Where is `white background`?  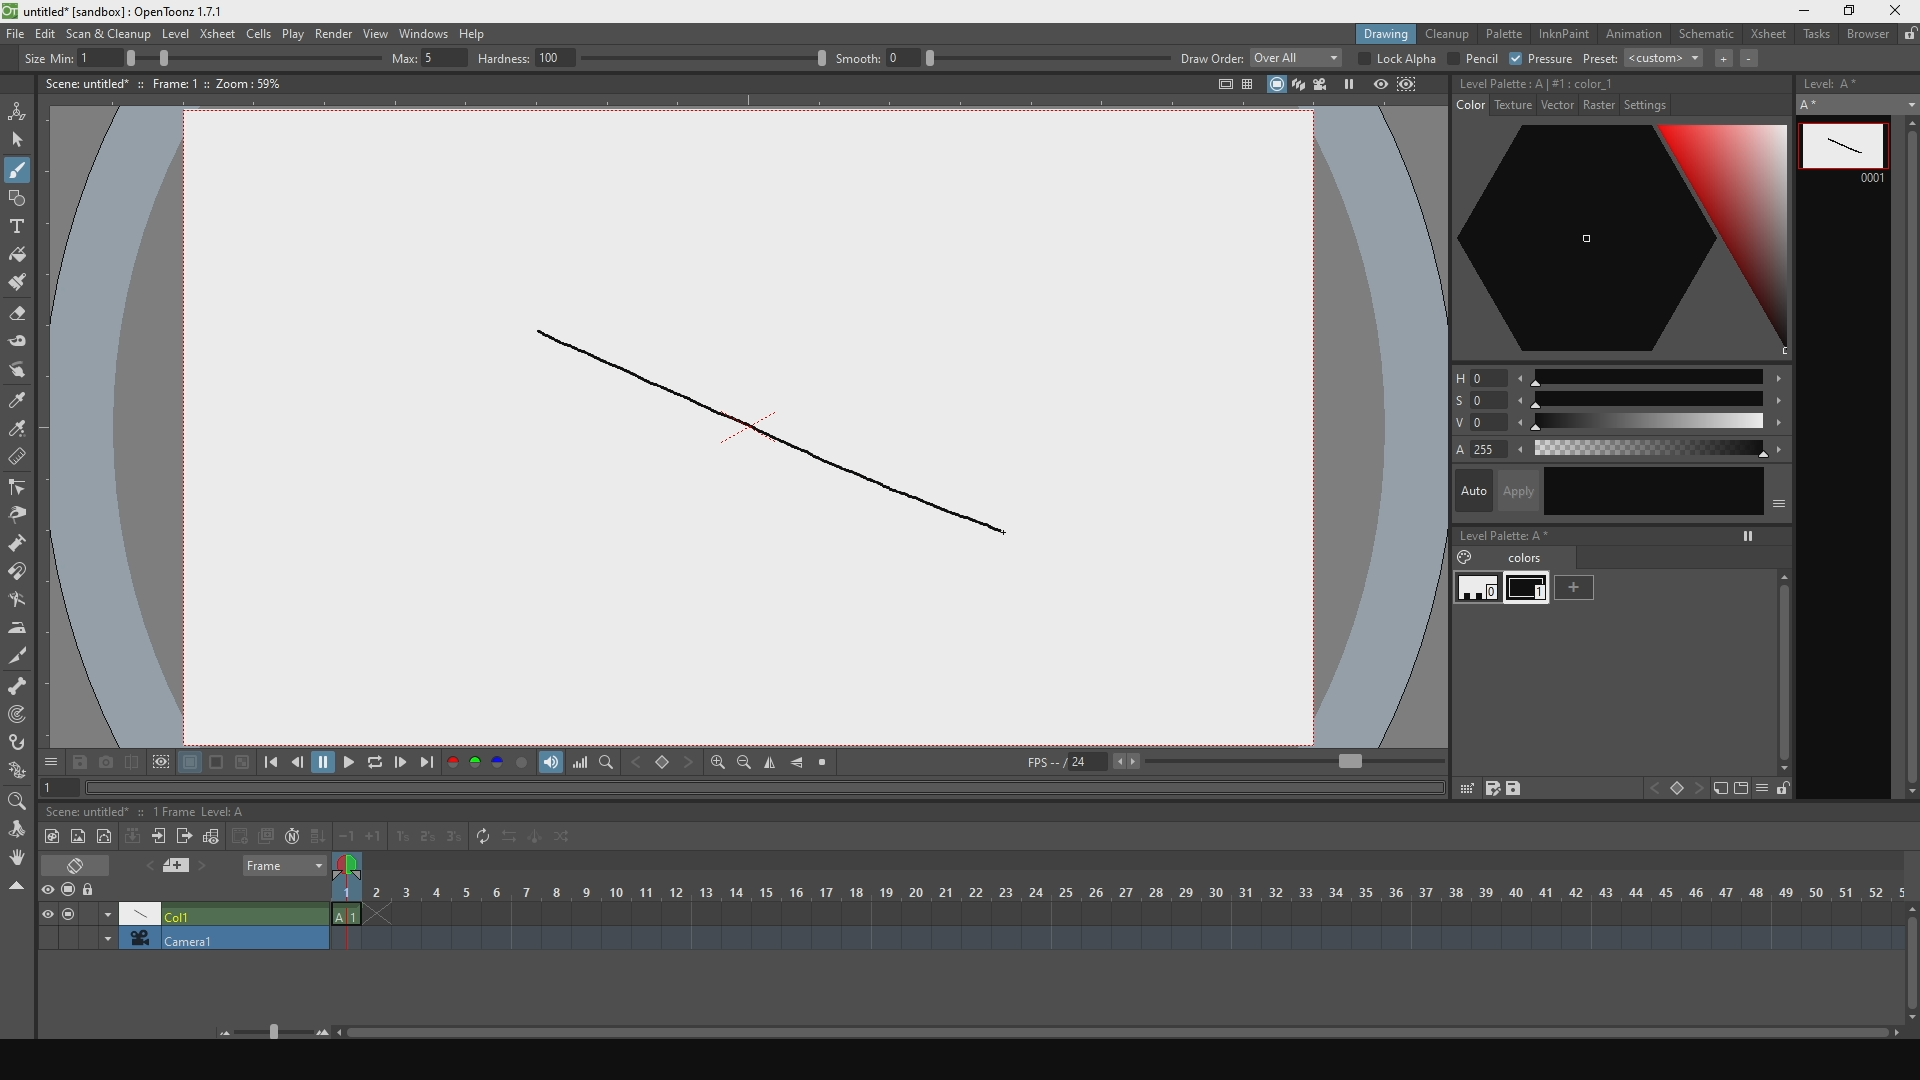 white background is located at coordinates (190, 765).